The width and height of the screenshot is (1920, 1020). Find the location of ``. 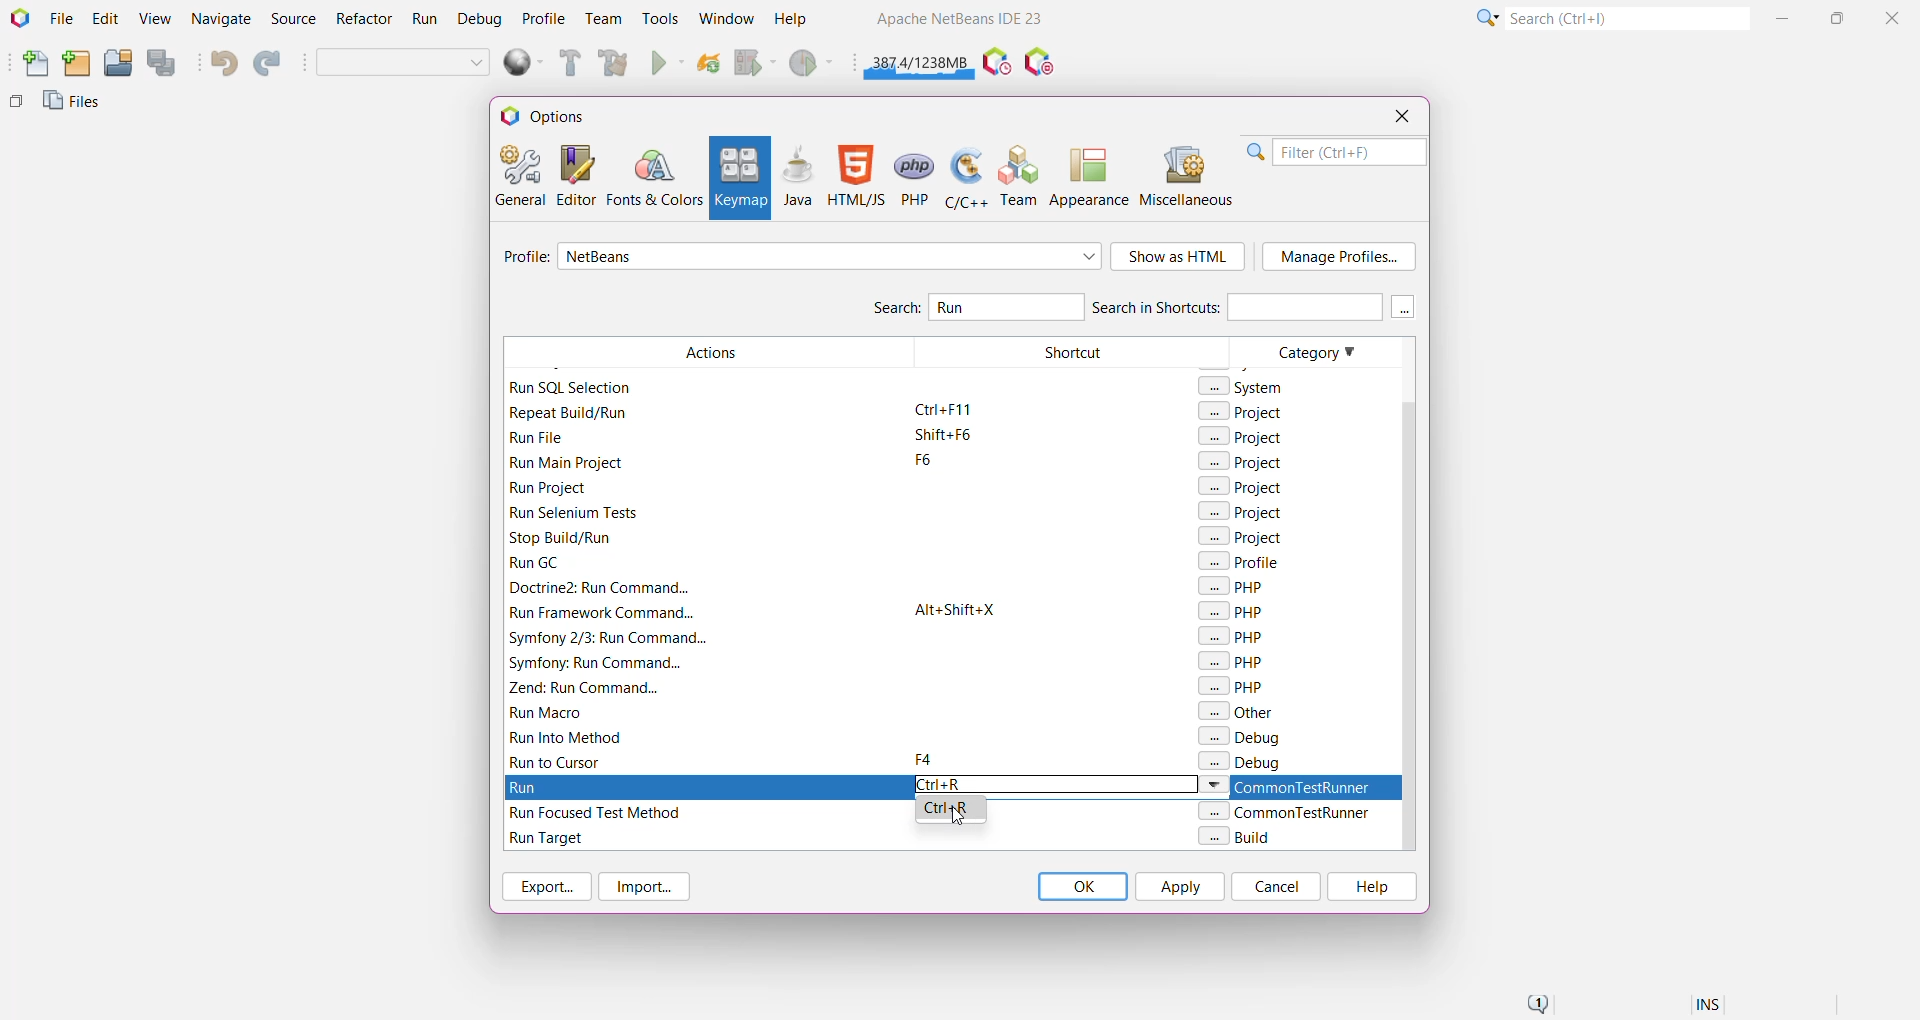

 is located at coordinates (16, 106).